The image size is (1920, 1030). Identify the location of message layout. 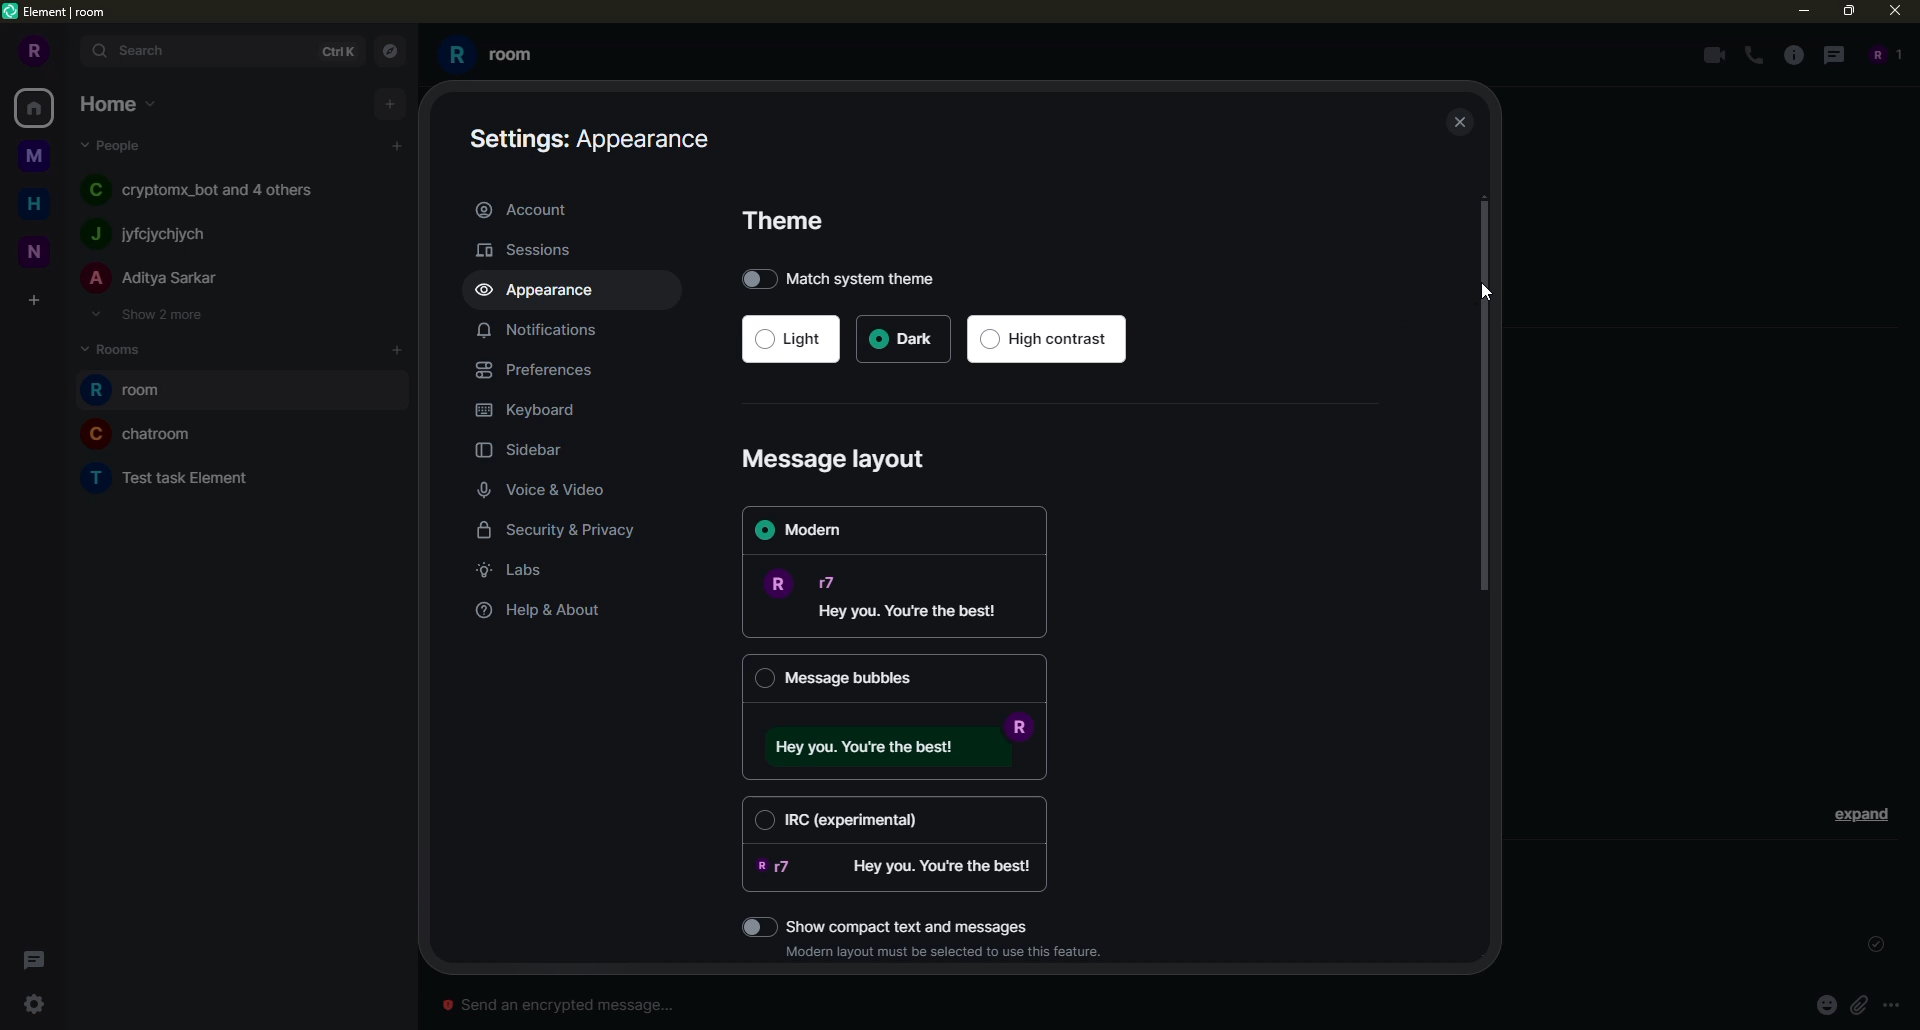
(890, 594).